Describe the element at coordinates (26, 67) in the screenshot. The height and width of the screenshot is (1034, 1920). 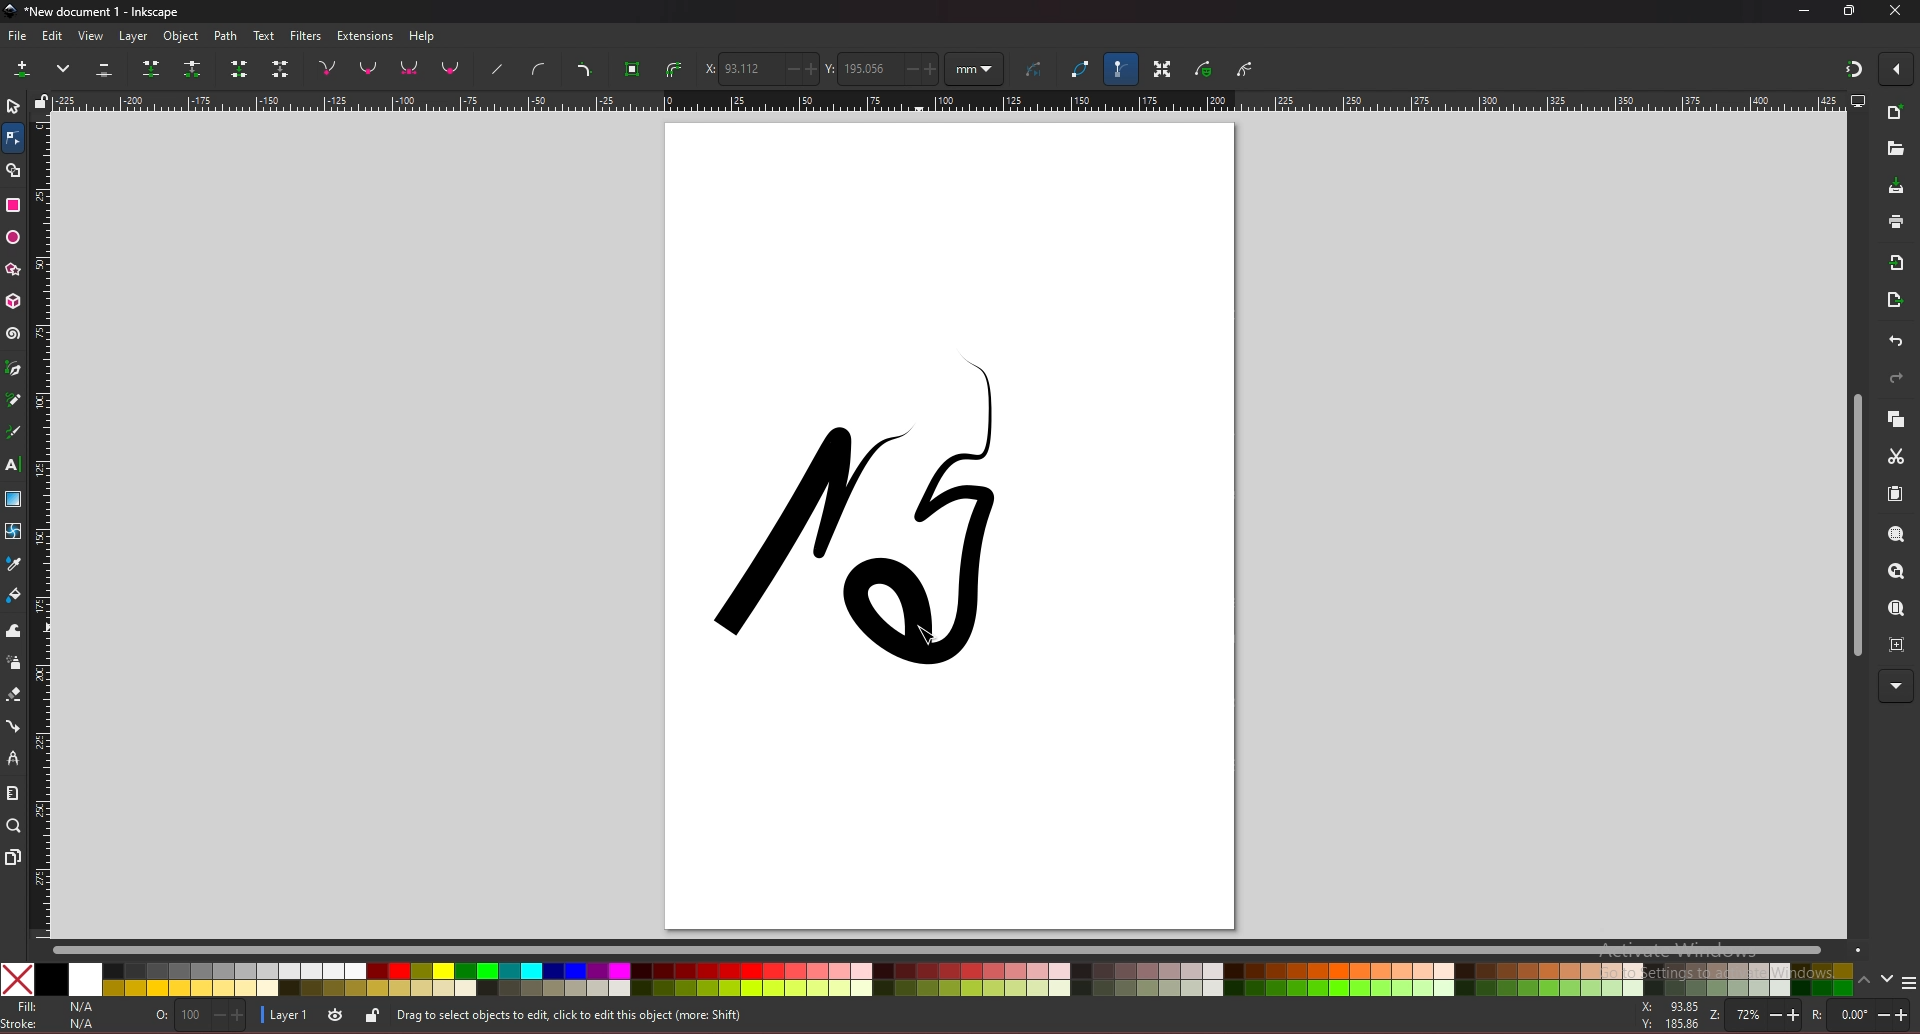
I see `add node` at that location.